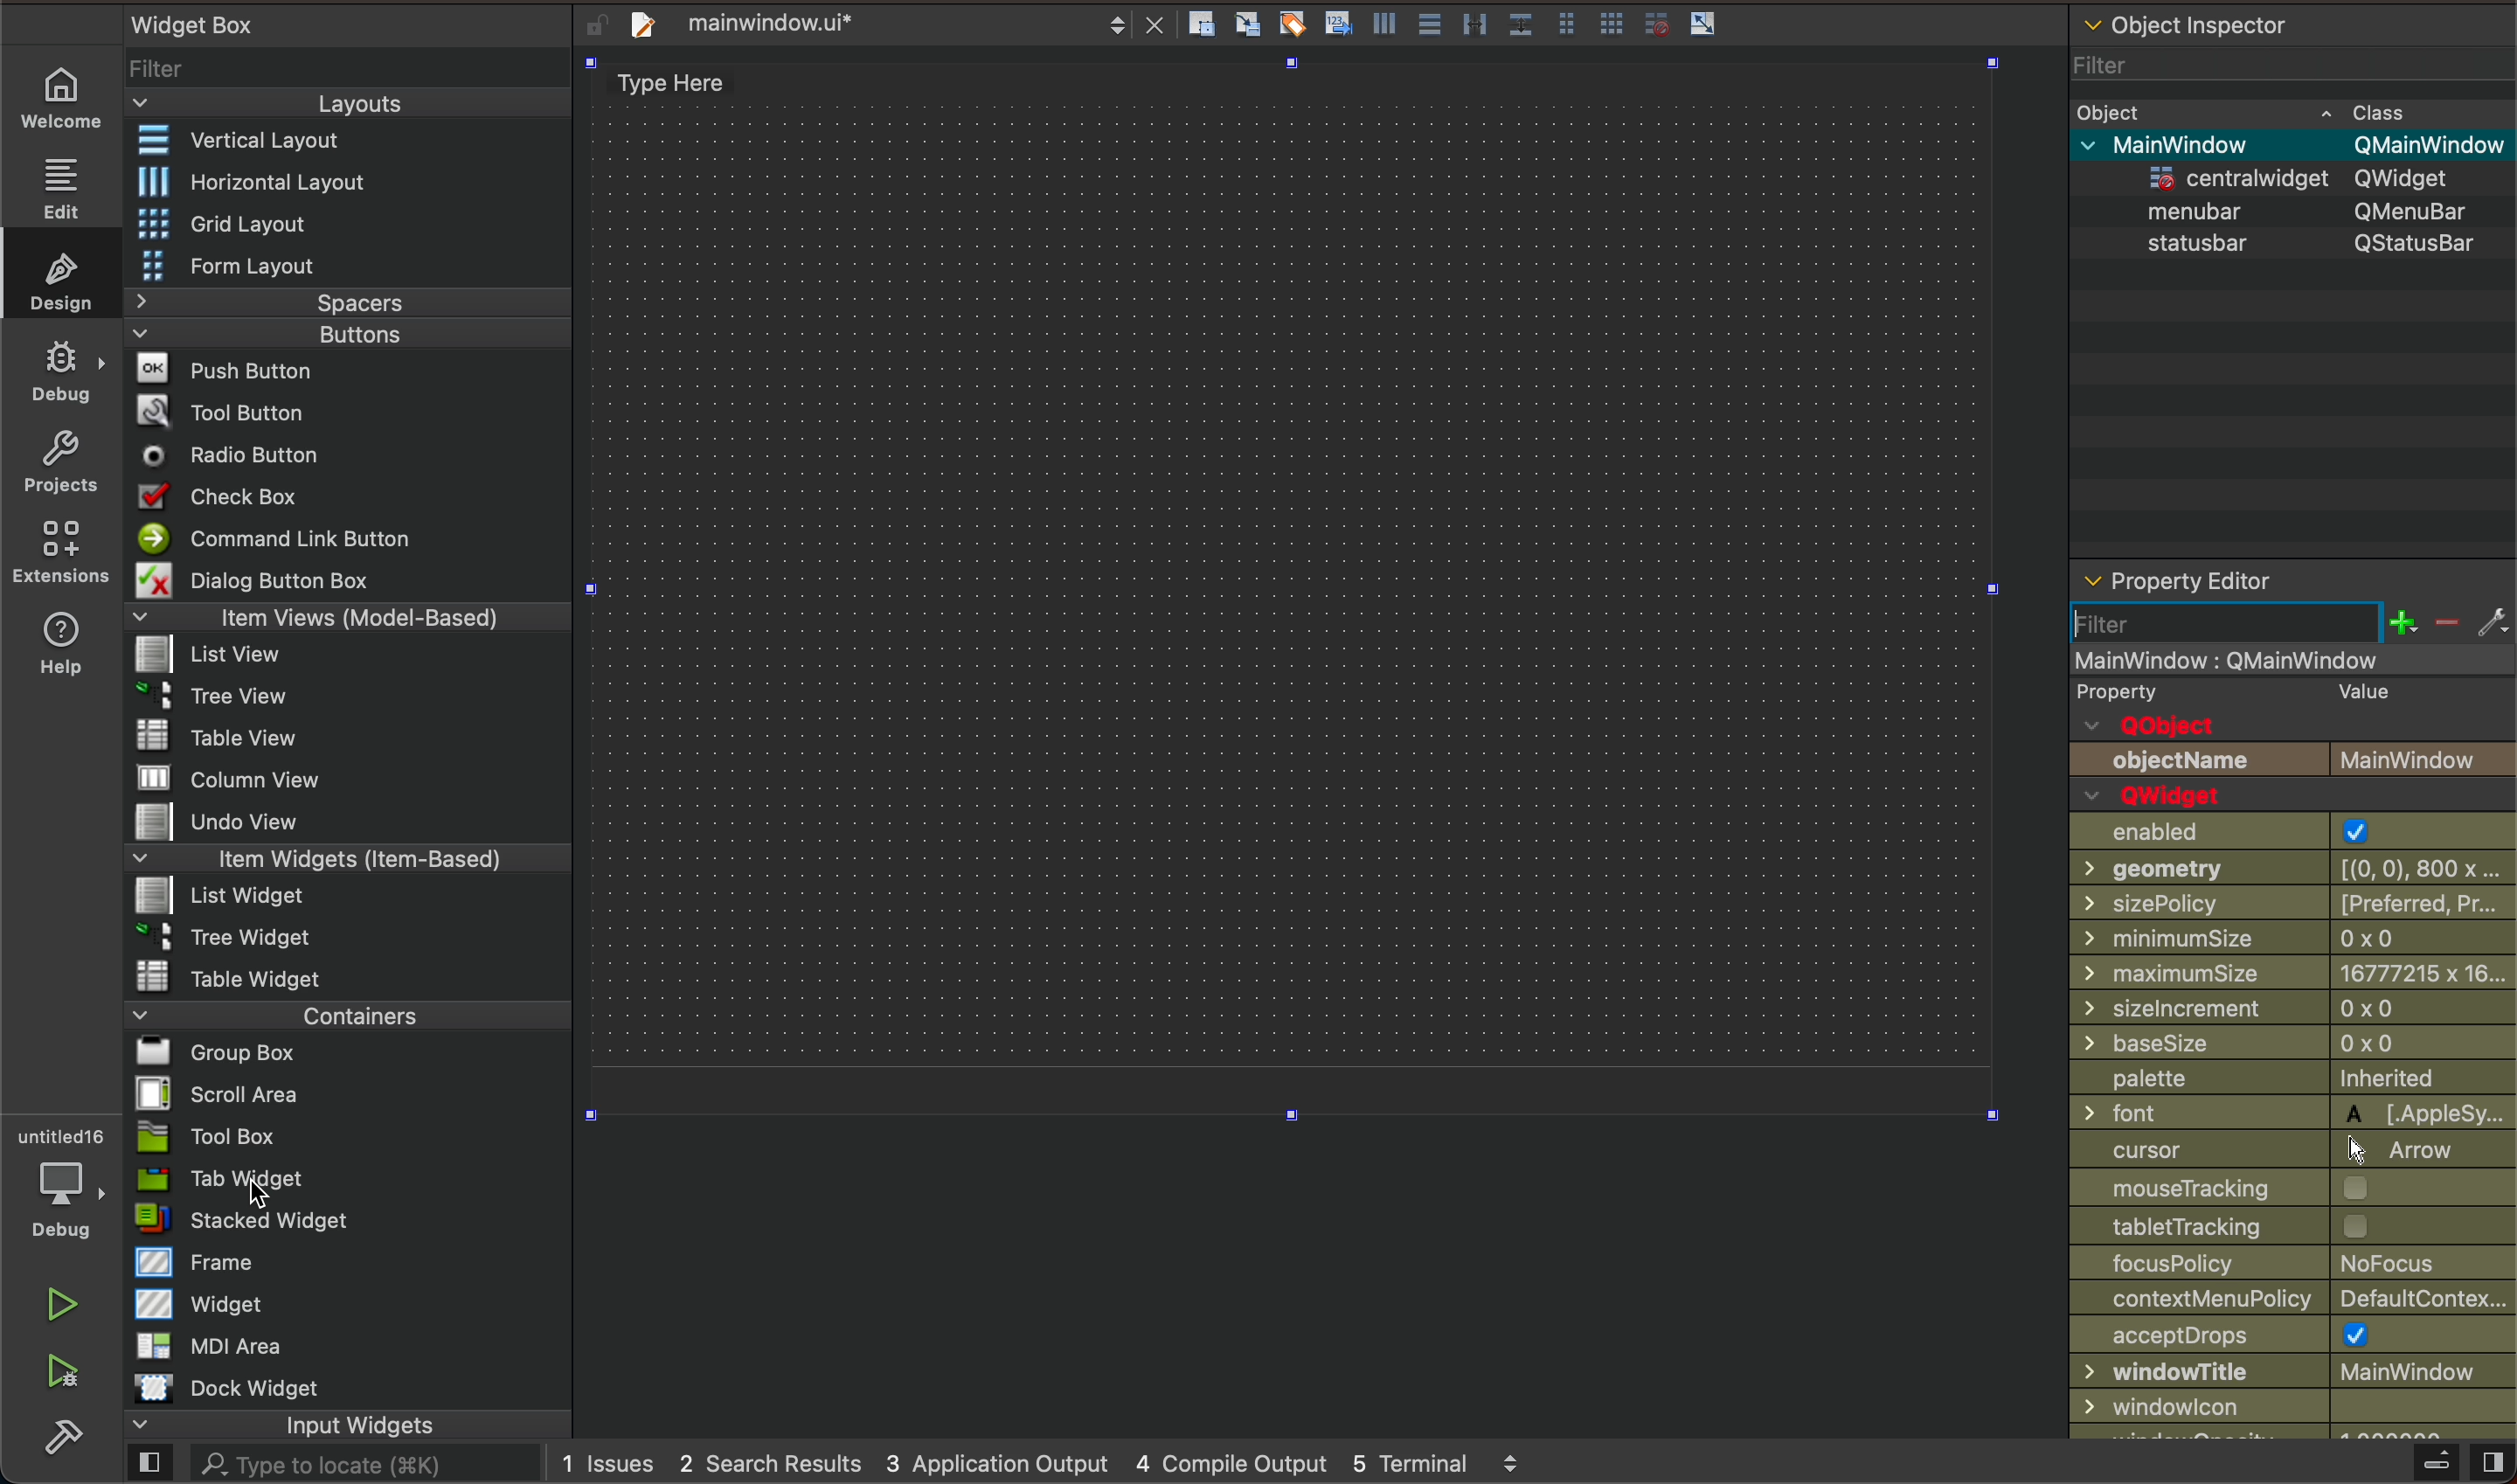 The height and width of the screenshot is (1484, 2517). What do you see at coordinates (2293, 29) in the screenshot?
I see `object inspector` at bounding box center [2293, 29].